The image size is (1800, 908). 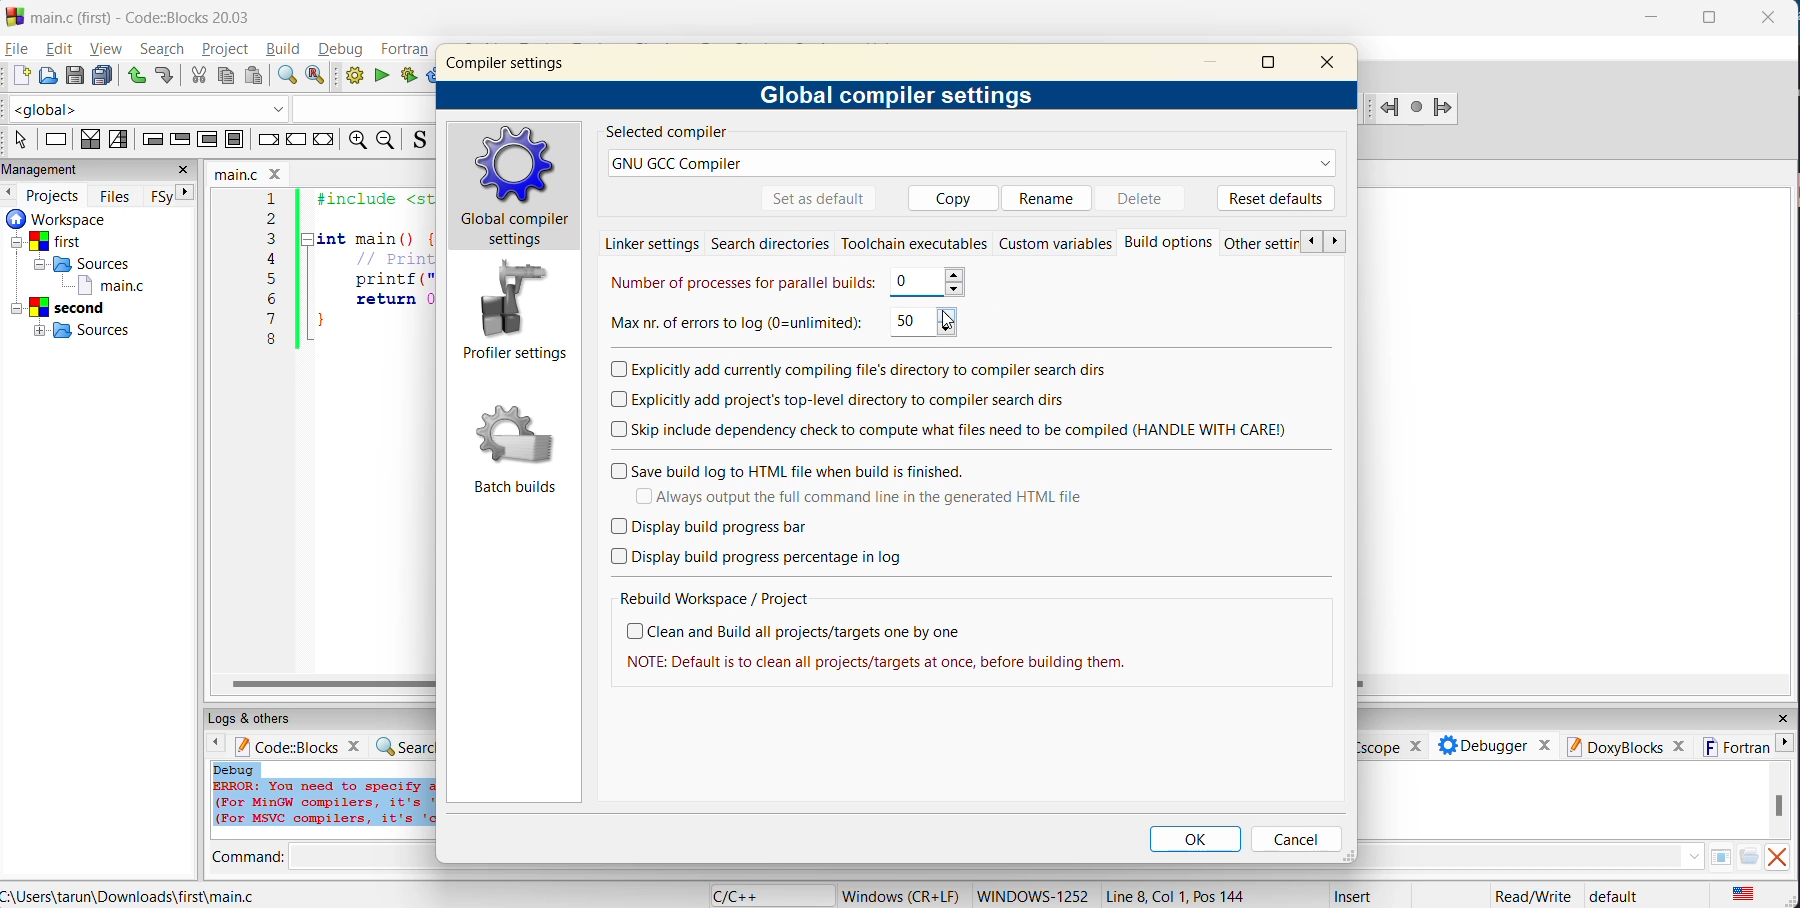 What do you see at coordinates (17, 76) in the screenshot?
I see `new` at bounding box center [17, 76].